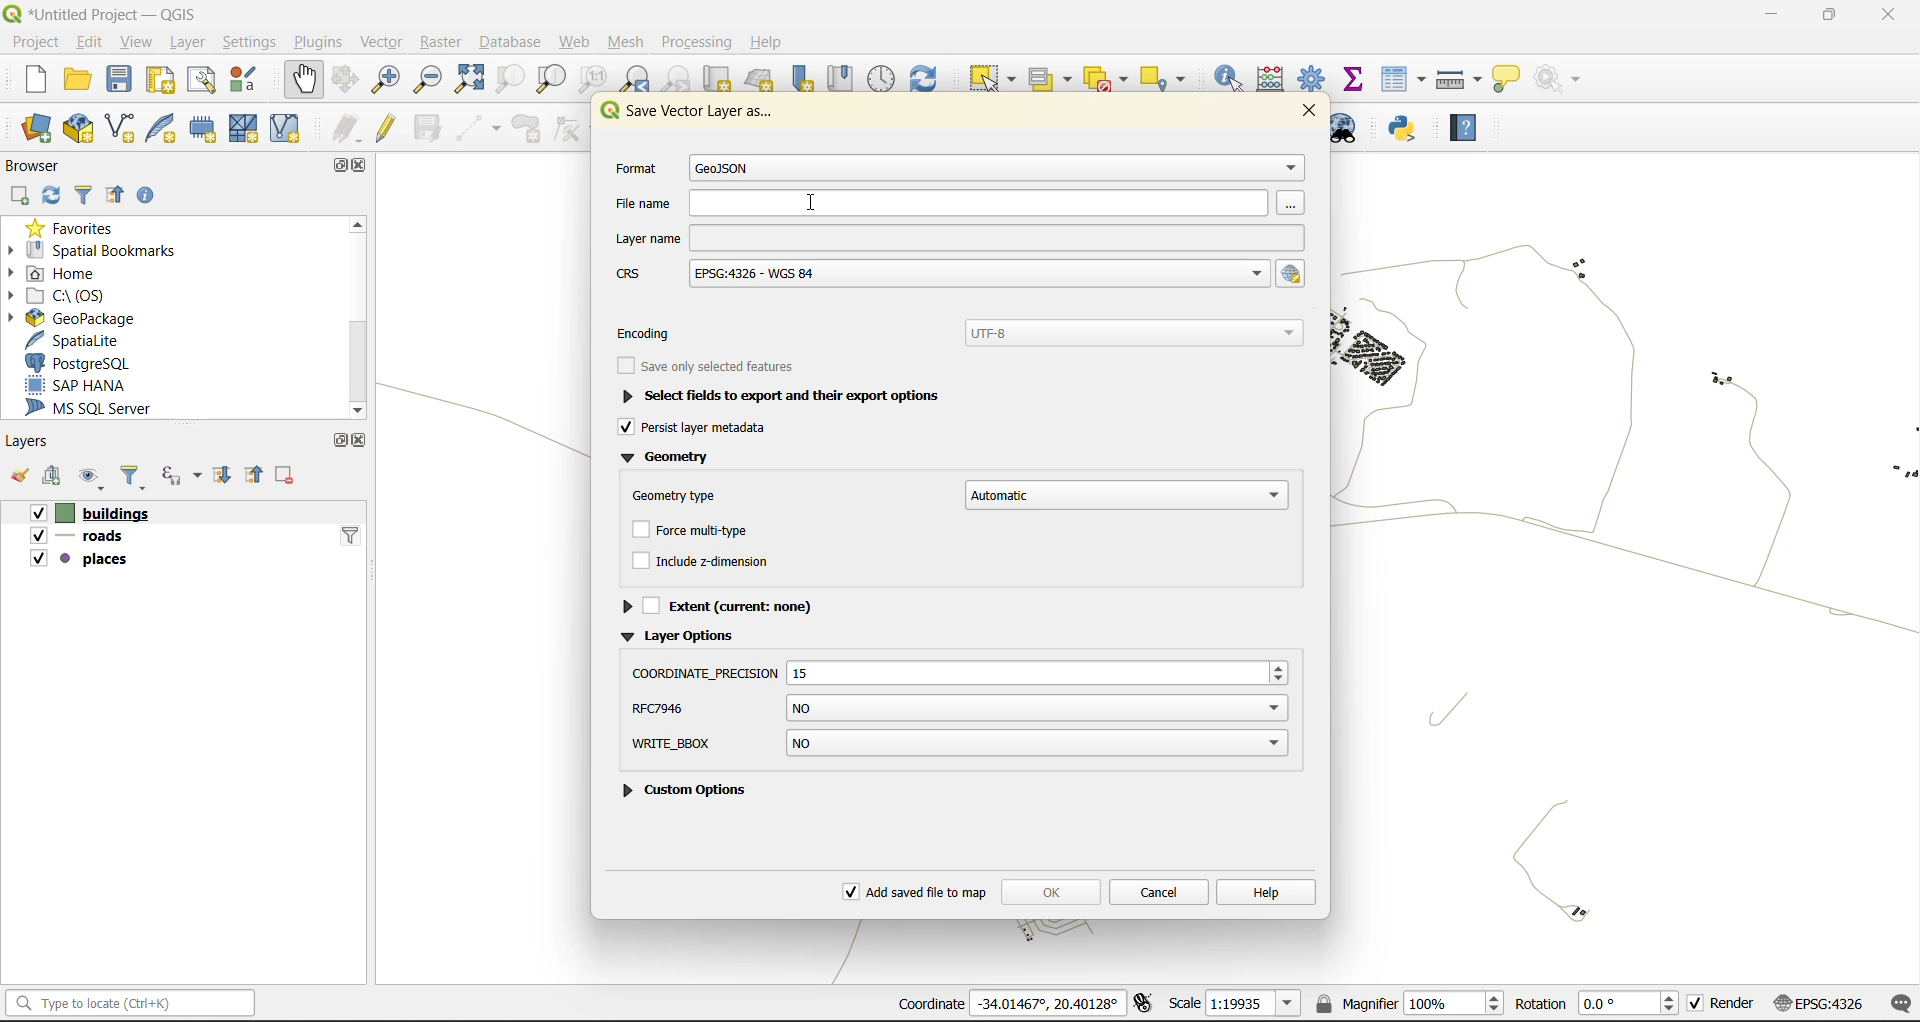  Describe the element at coordinates (289, 476) in the screenshot. I see `remove` at that location.